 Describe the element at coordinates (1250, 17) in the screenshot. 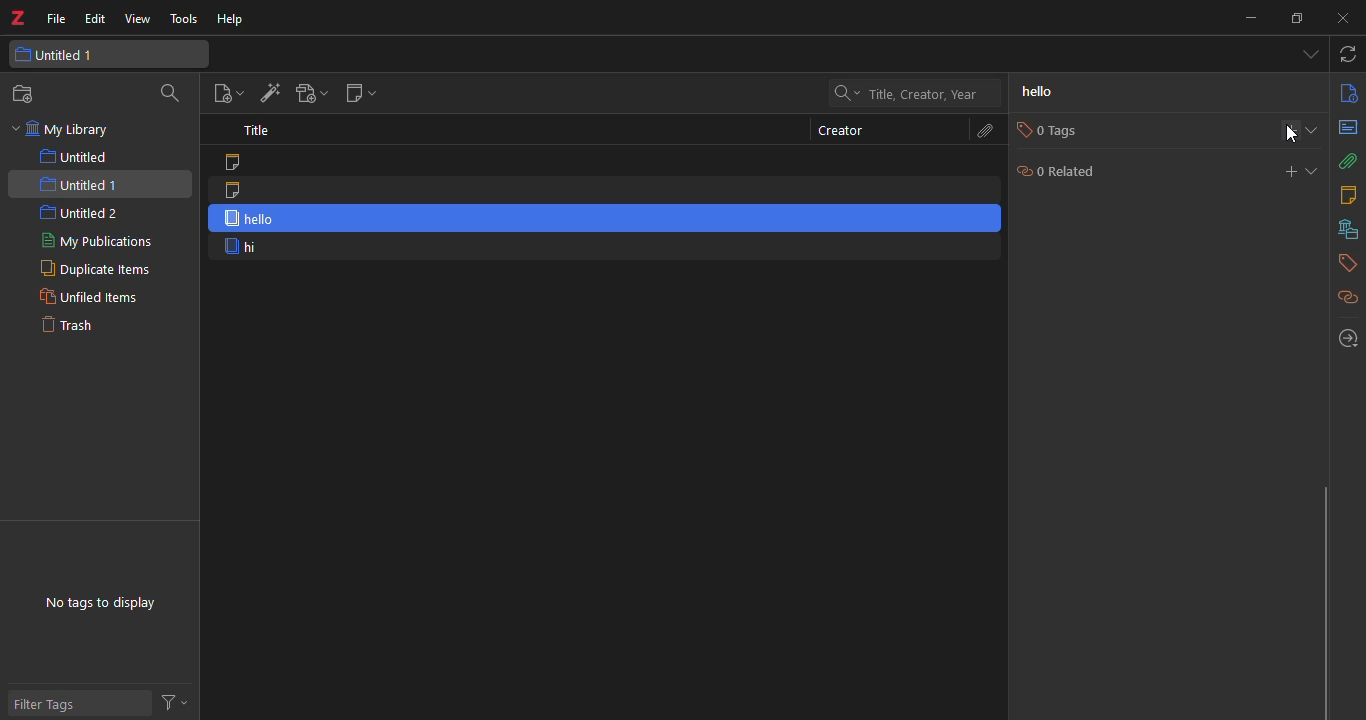

I see `minimize` at that location.